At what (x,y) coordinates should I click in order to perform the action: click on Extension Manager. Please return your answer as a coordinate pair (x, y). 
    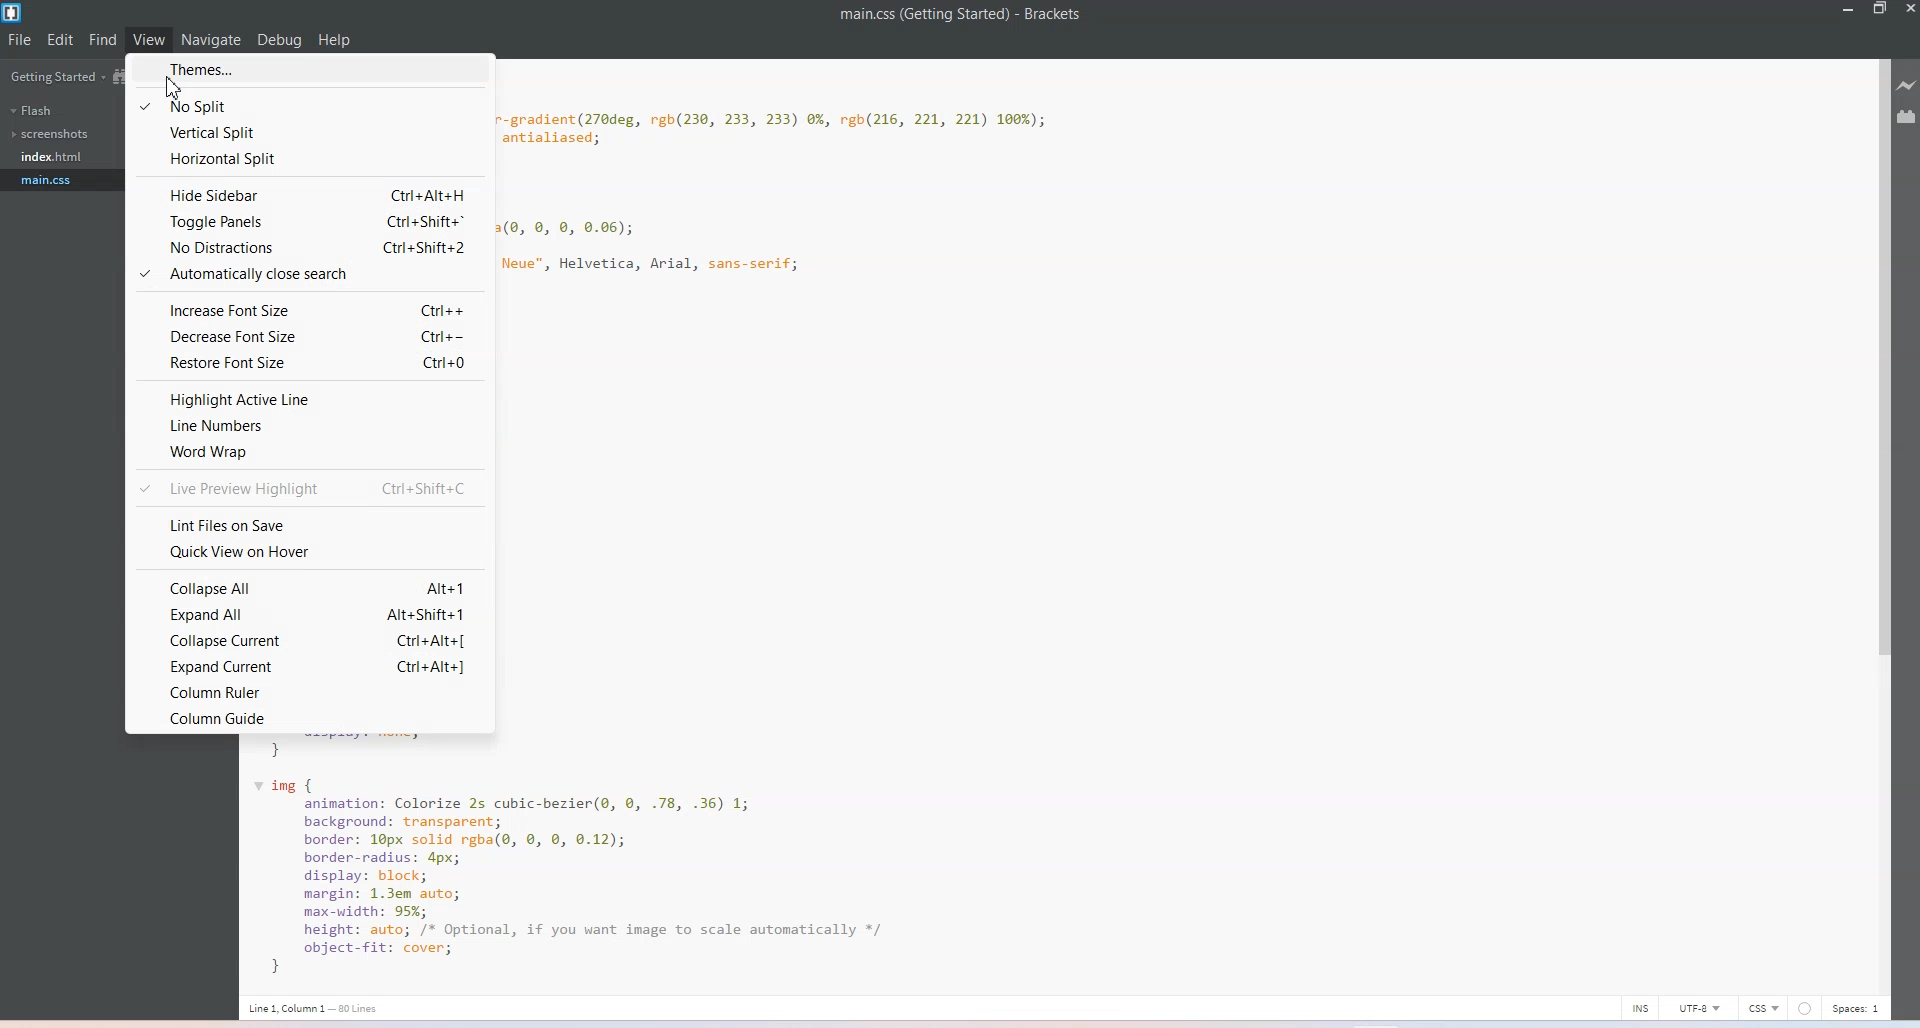
    Looking at the image, I should click on (1907, 116).